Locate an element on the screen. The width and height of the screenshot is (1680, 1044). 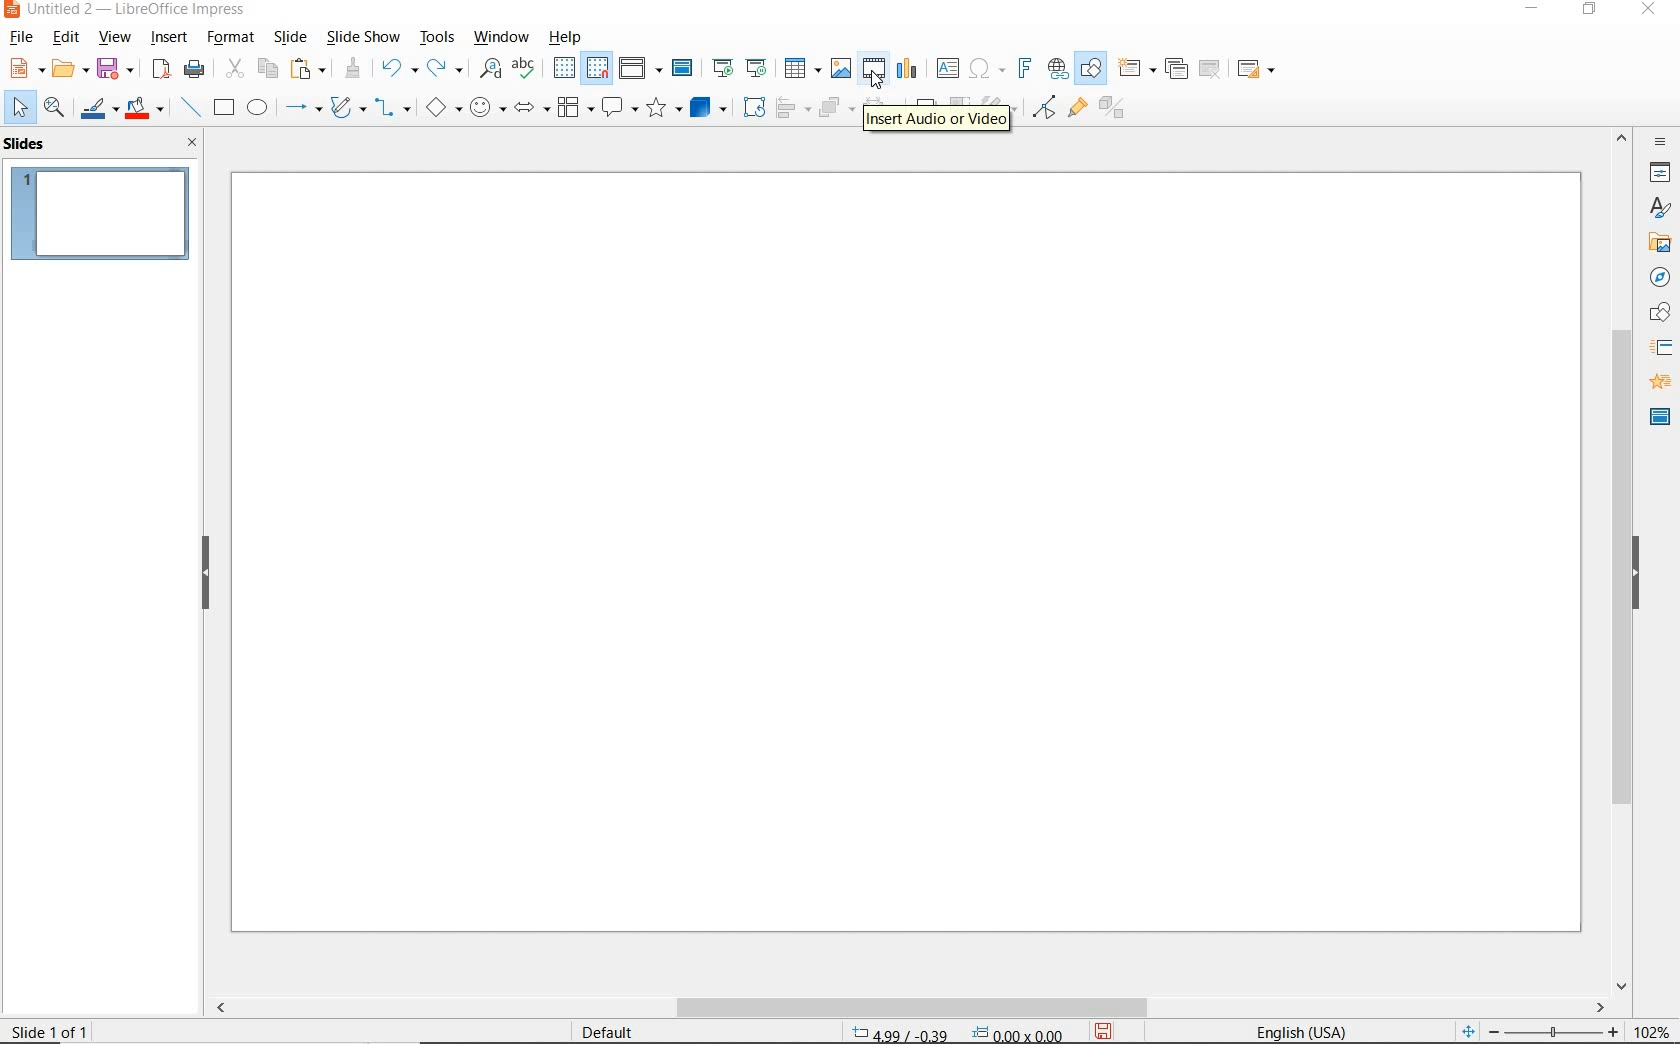
INSERT AUDIO OR VIDEO is located at coordinates (935, 116).